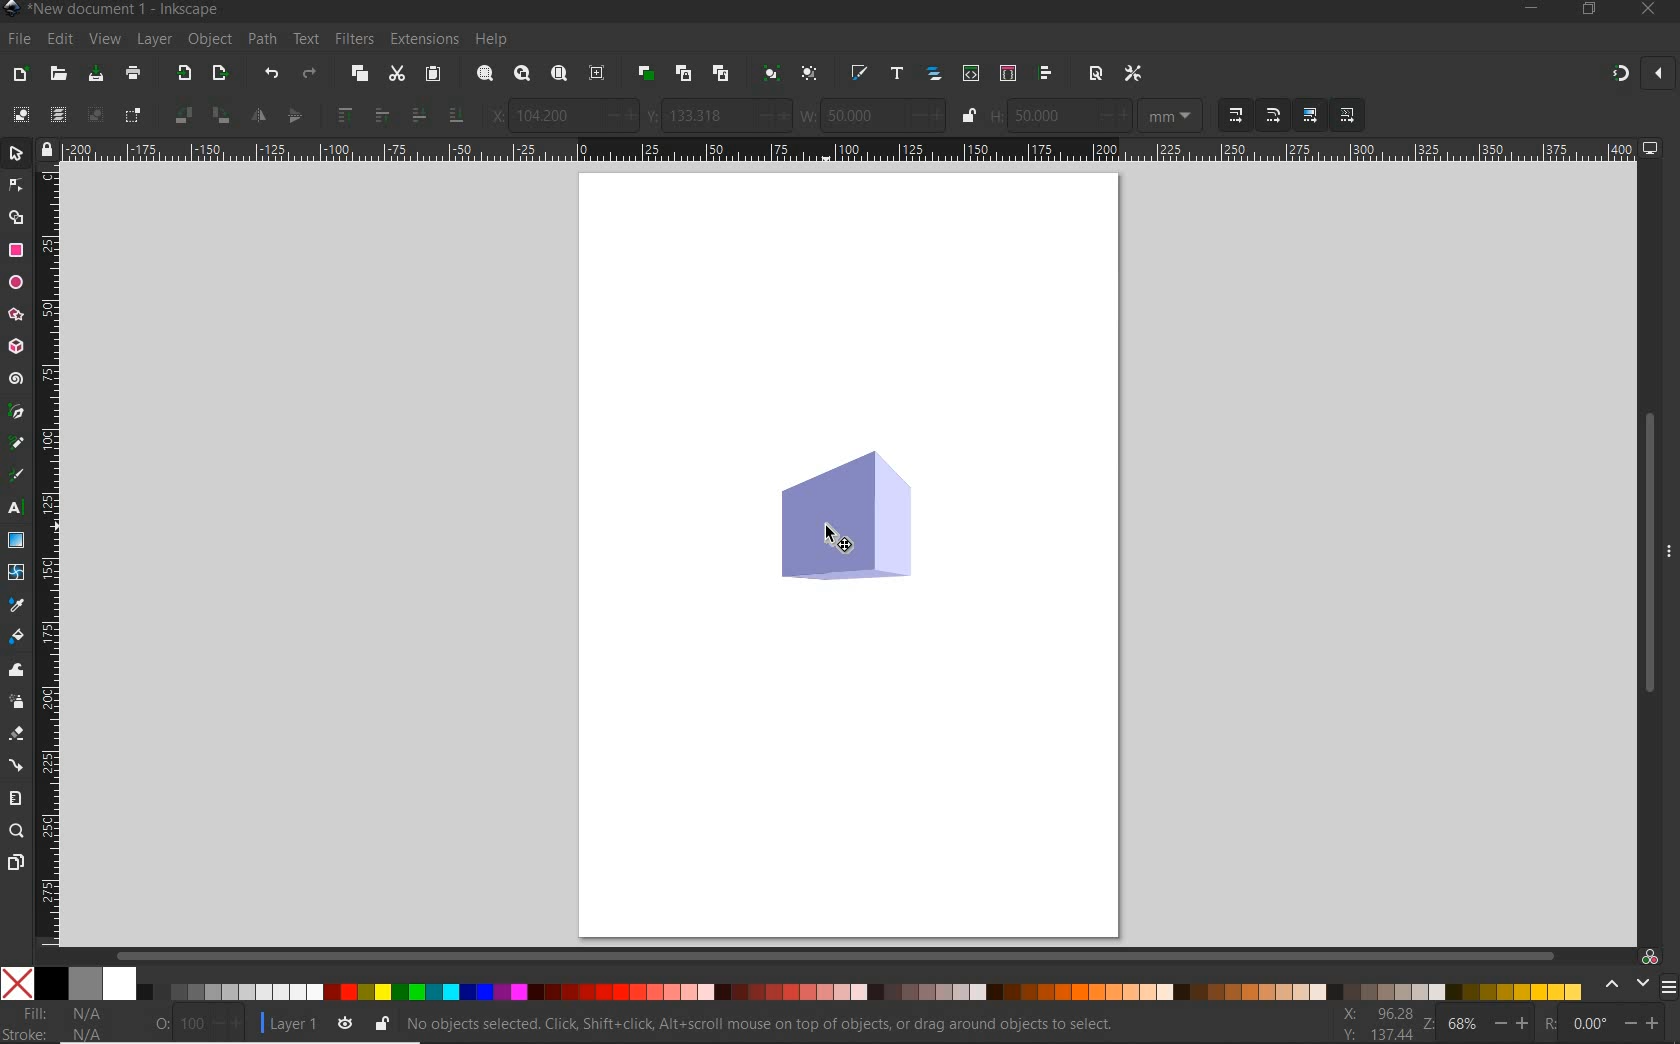 Image resolution: width=1680 pixels, height=1044 pixels. I want to click on title, so click(123, 12).